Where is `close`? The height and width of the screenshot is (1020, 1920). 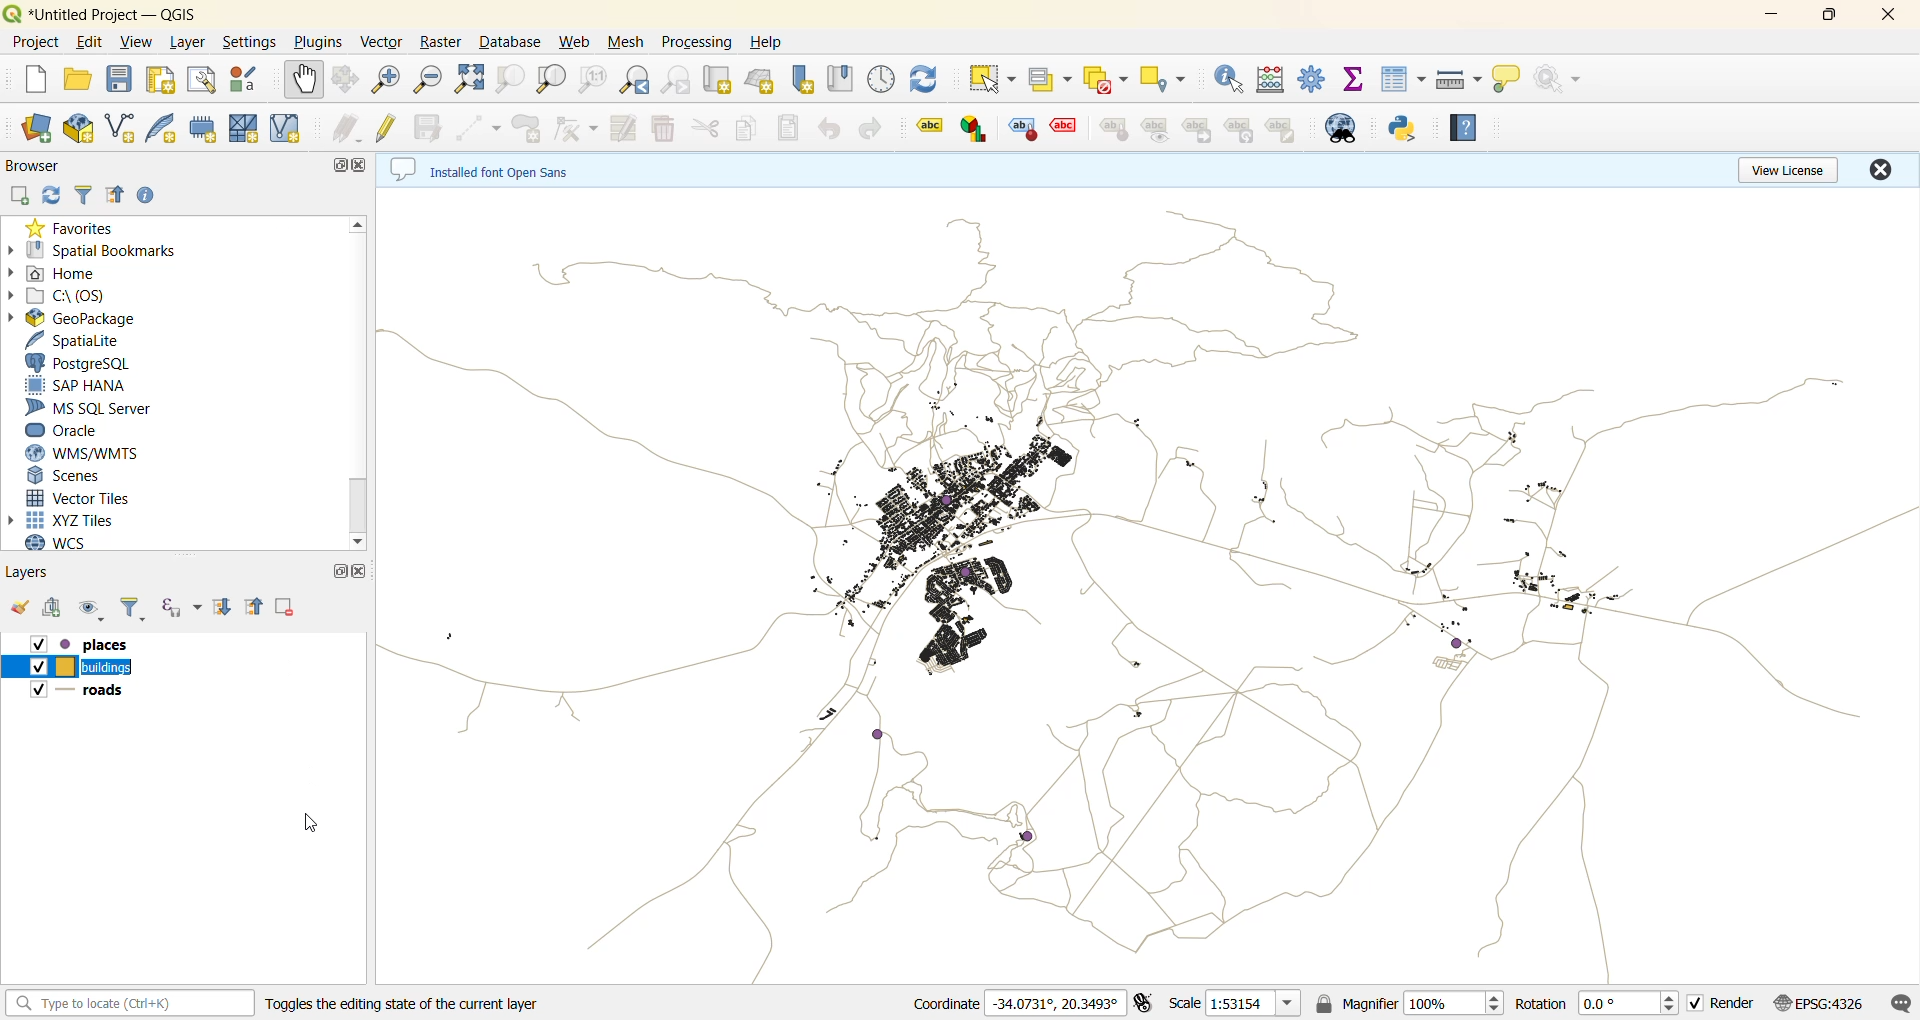 close is located at coordinates (361, 163).